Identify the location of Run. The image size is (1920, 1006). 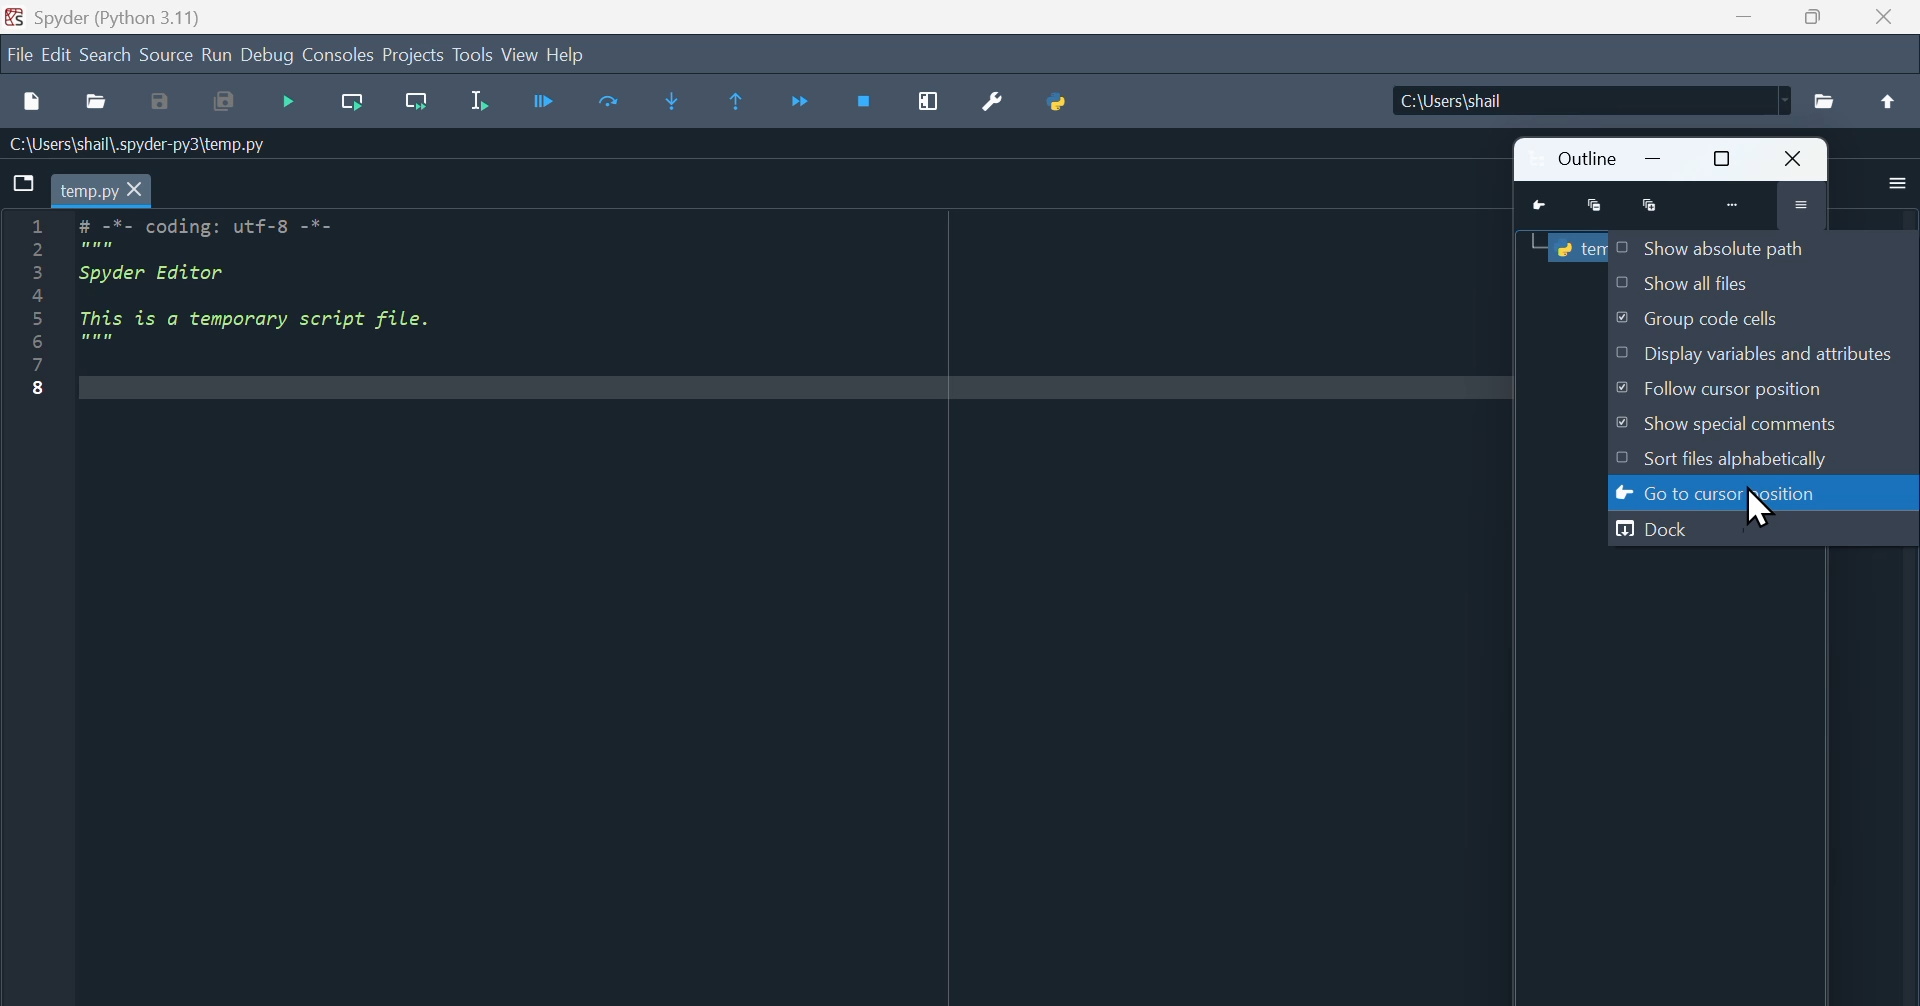
(546, 100).